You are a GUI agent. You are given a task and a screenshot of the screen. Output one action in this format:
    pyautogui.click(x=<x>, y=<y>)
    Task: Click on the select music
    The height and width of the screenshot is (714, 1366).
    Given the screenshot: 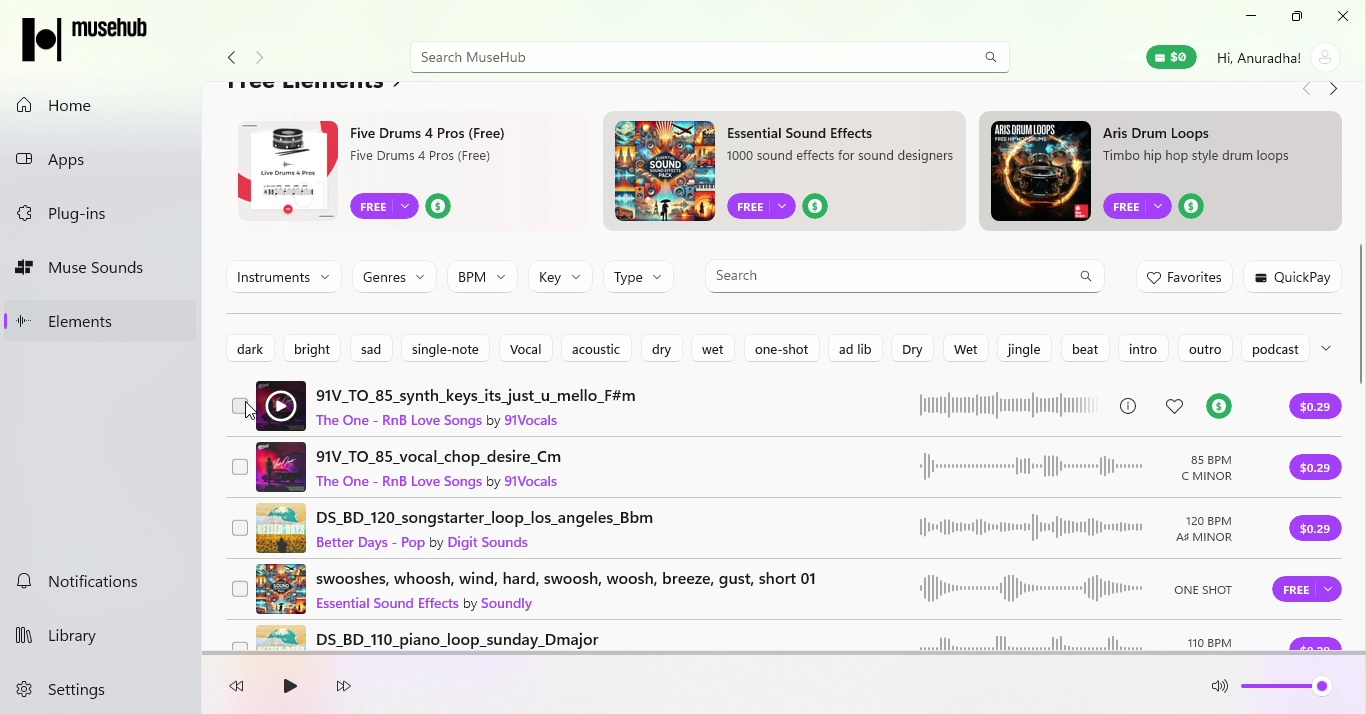 What is the action you would take?
    pyautogui.click(x=234, y=641)
    